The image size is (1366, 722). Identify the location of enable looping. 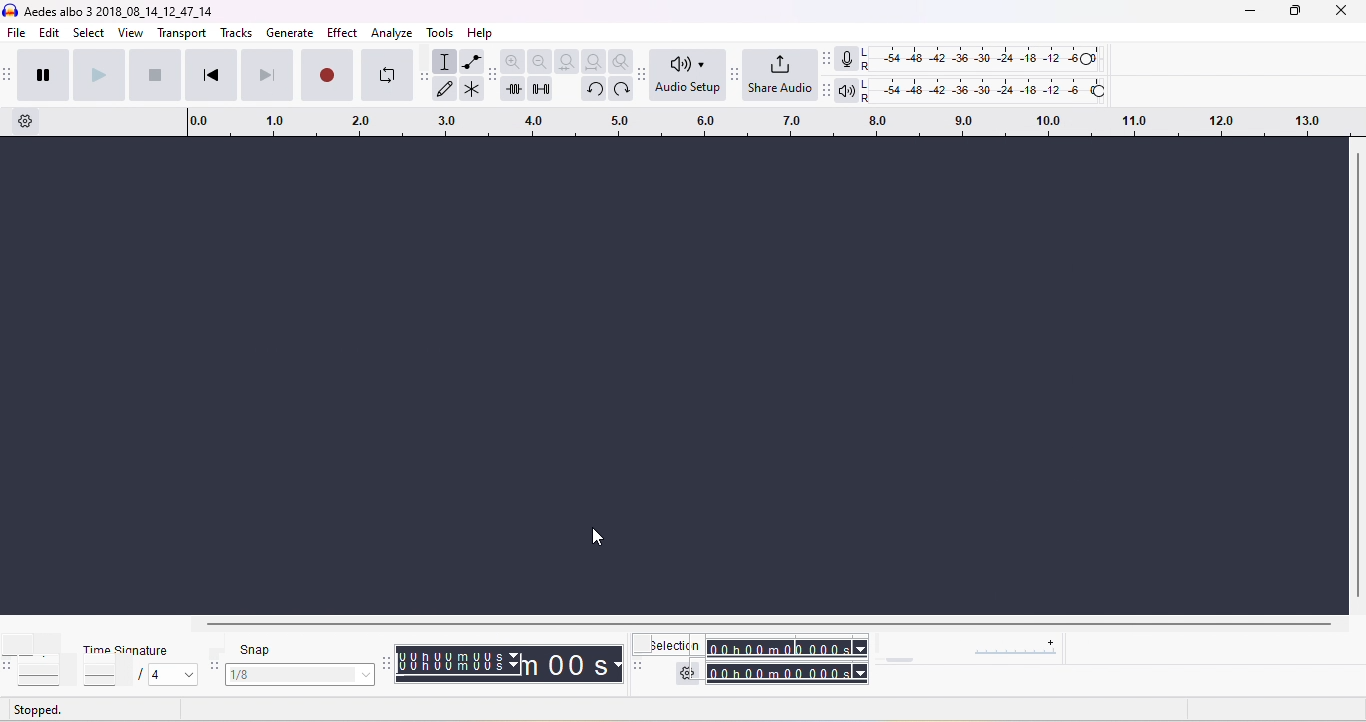
(387, 74).